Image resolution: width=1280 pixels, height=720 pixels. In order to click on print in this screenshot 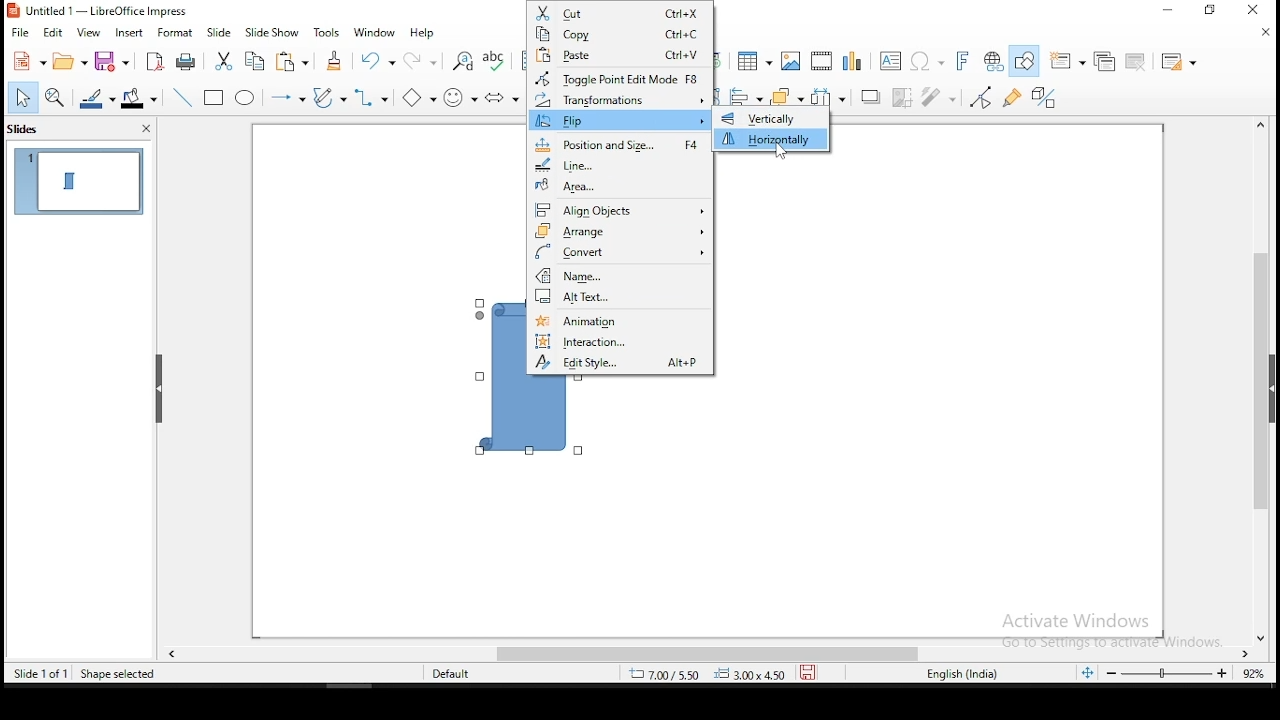, I will do `click(186, 63)`.